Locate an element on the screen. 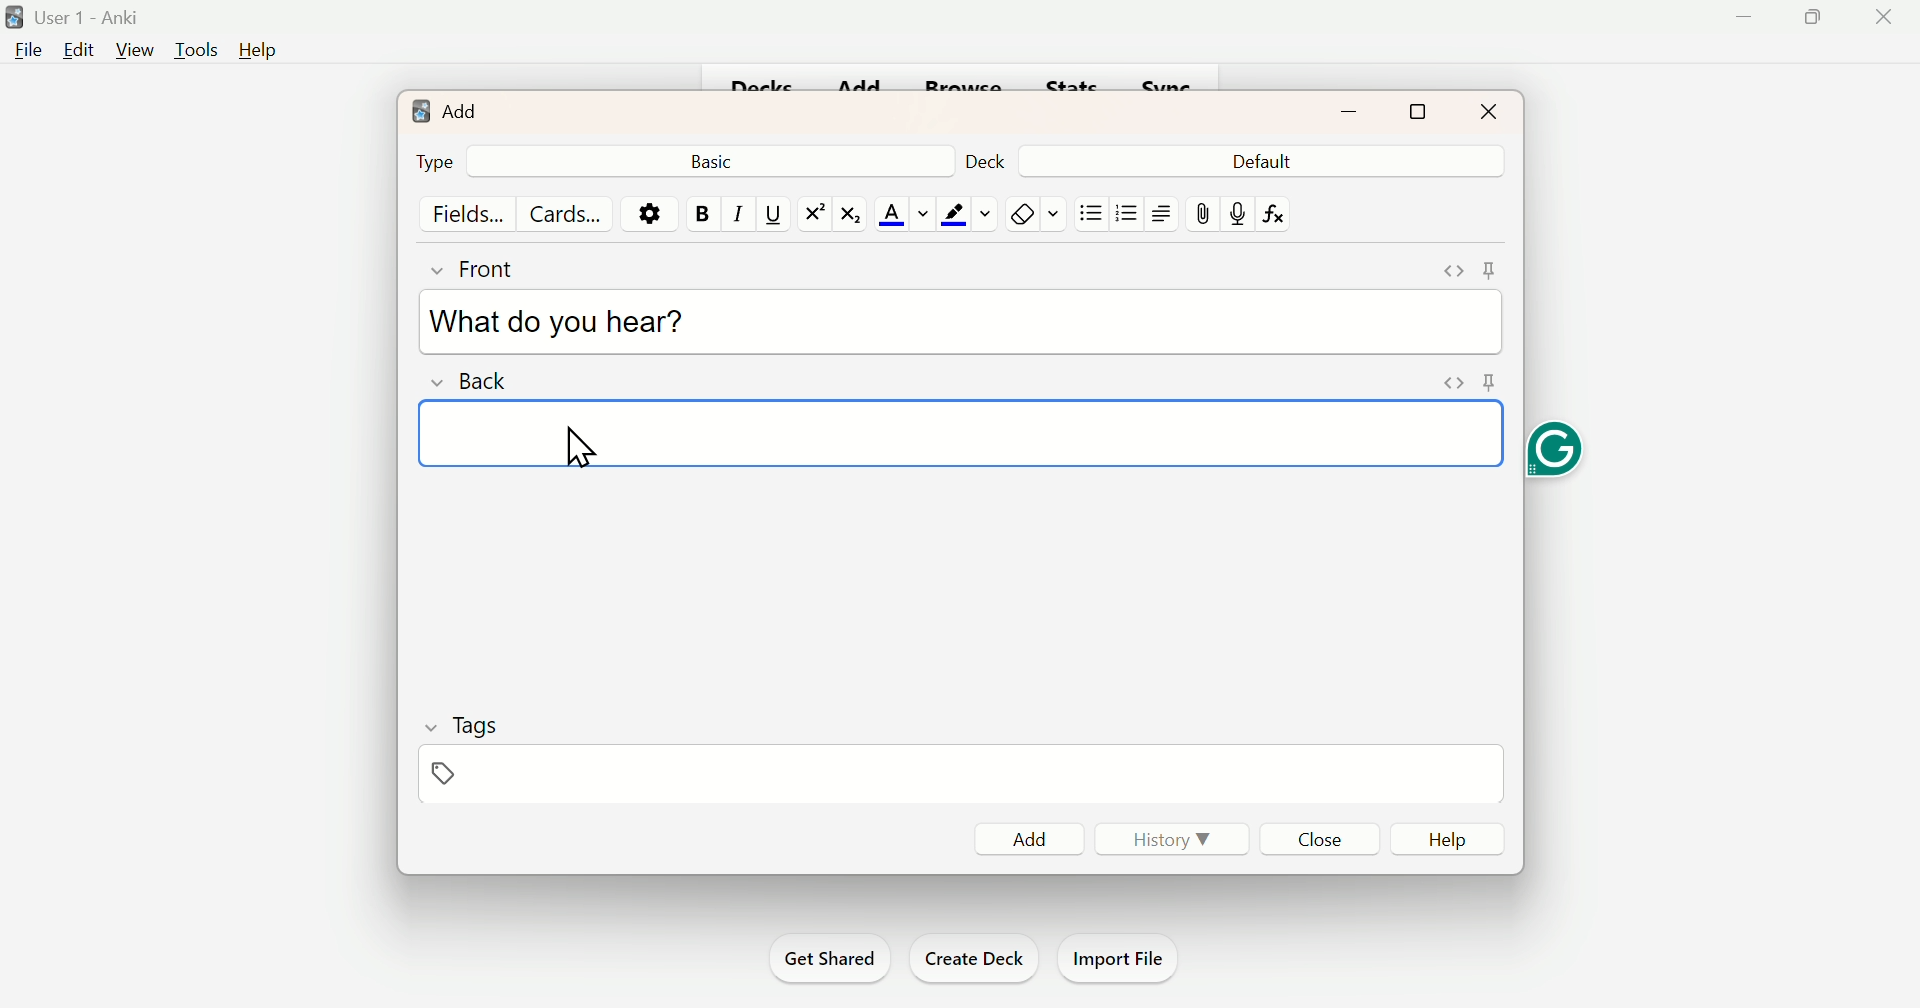 The height and width of the screenshot is (1008, 1920). What do you hear? is located at coordinates (565, 322).